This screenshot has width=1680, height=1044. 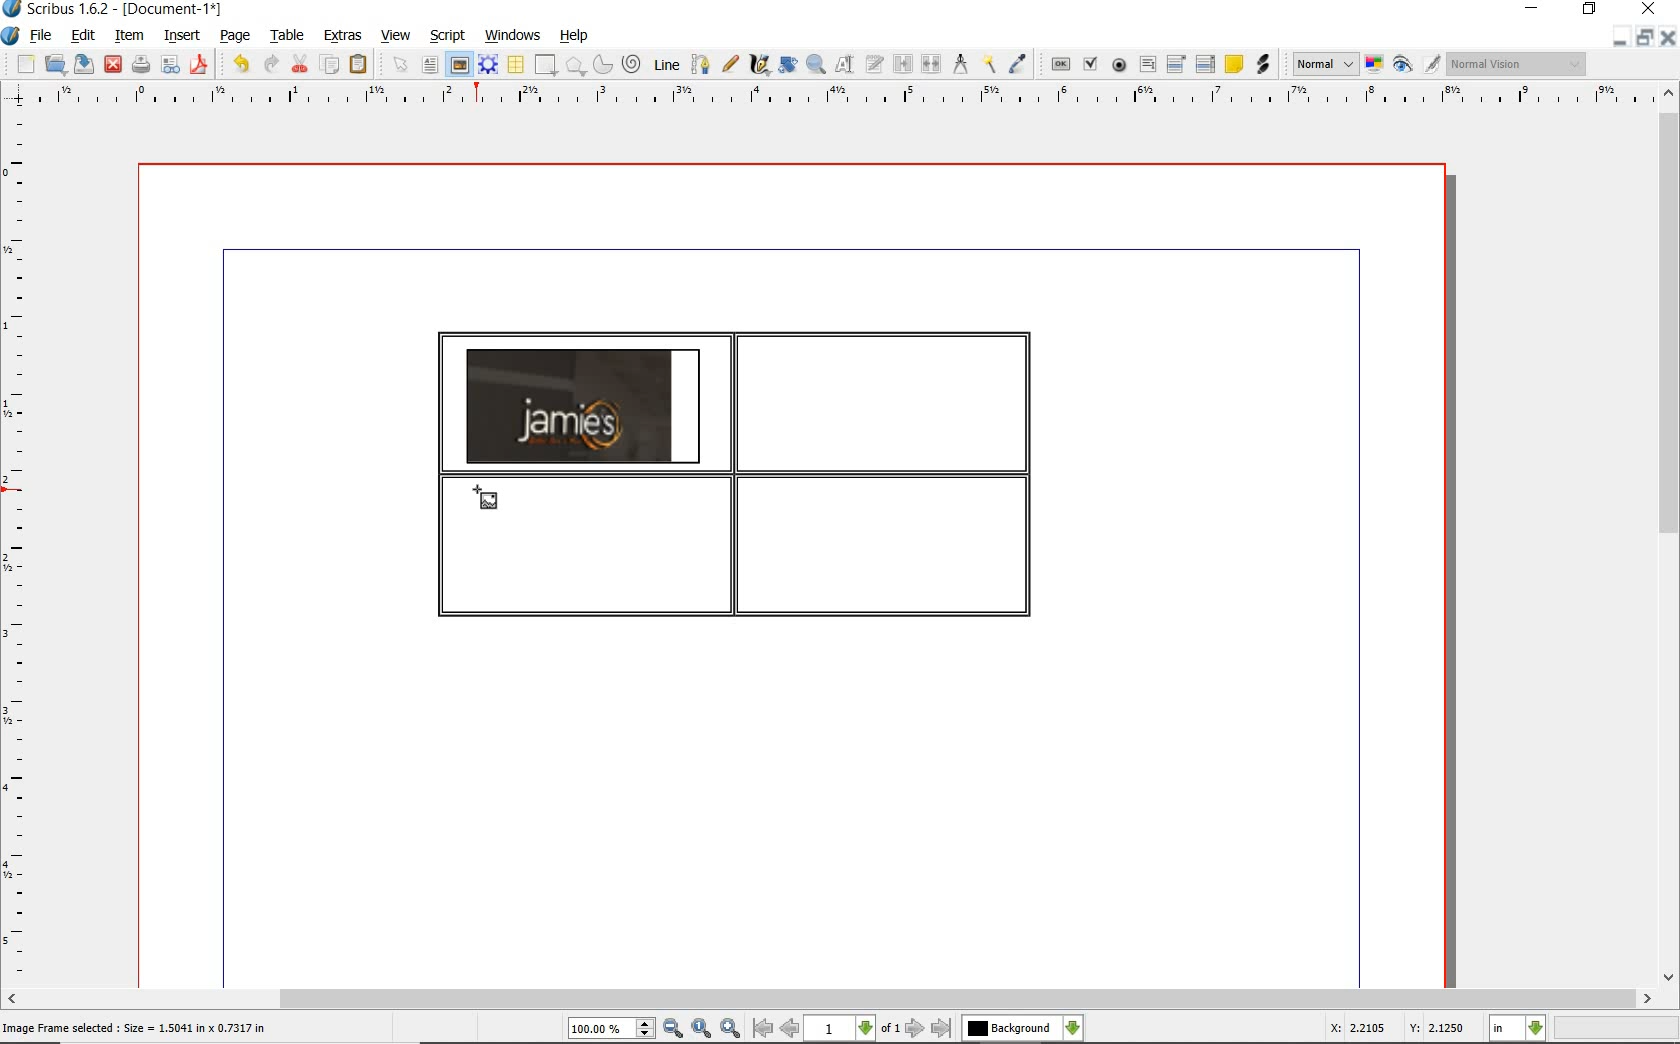 What do you see at coordinates (459, 65) in the screenshot?
I see `image` at bounding box center [459, 65].